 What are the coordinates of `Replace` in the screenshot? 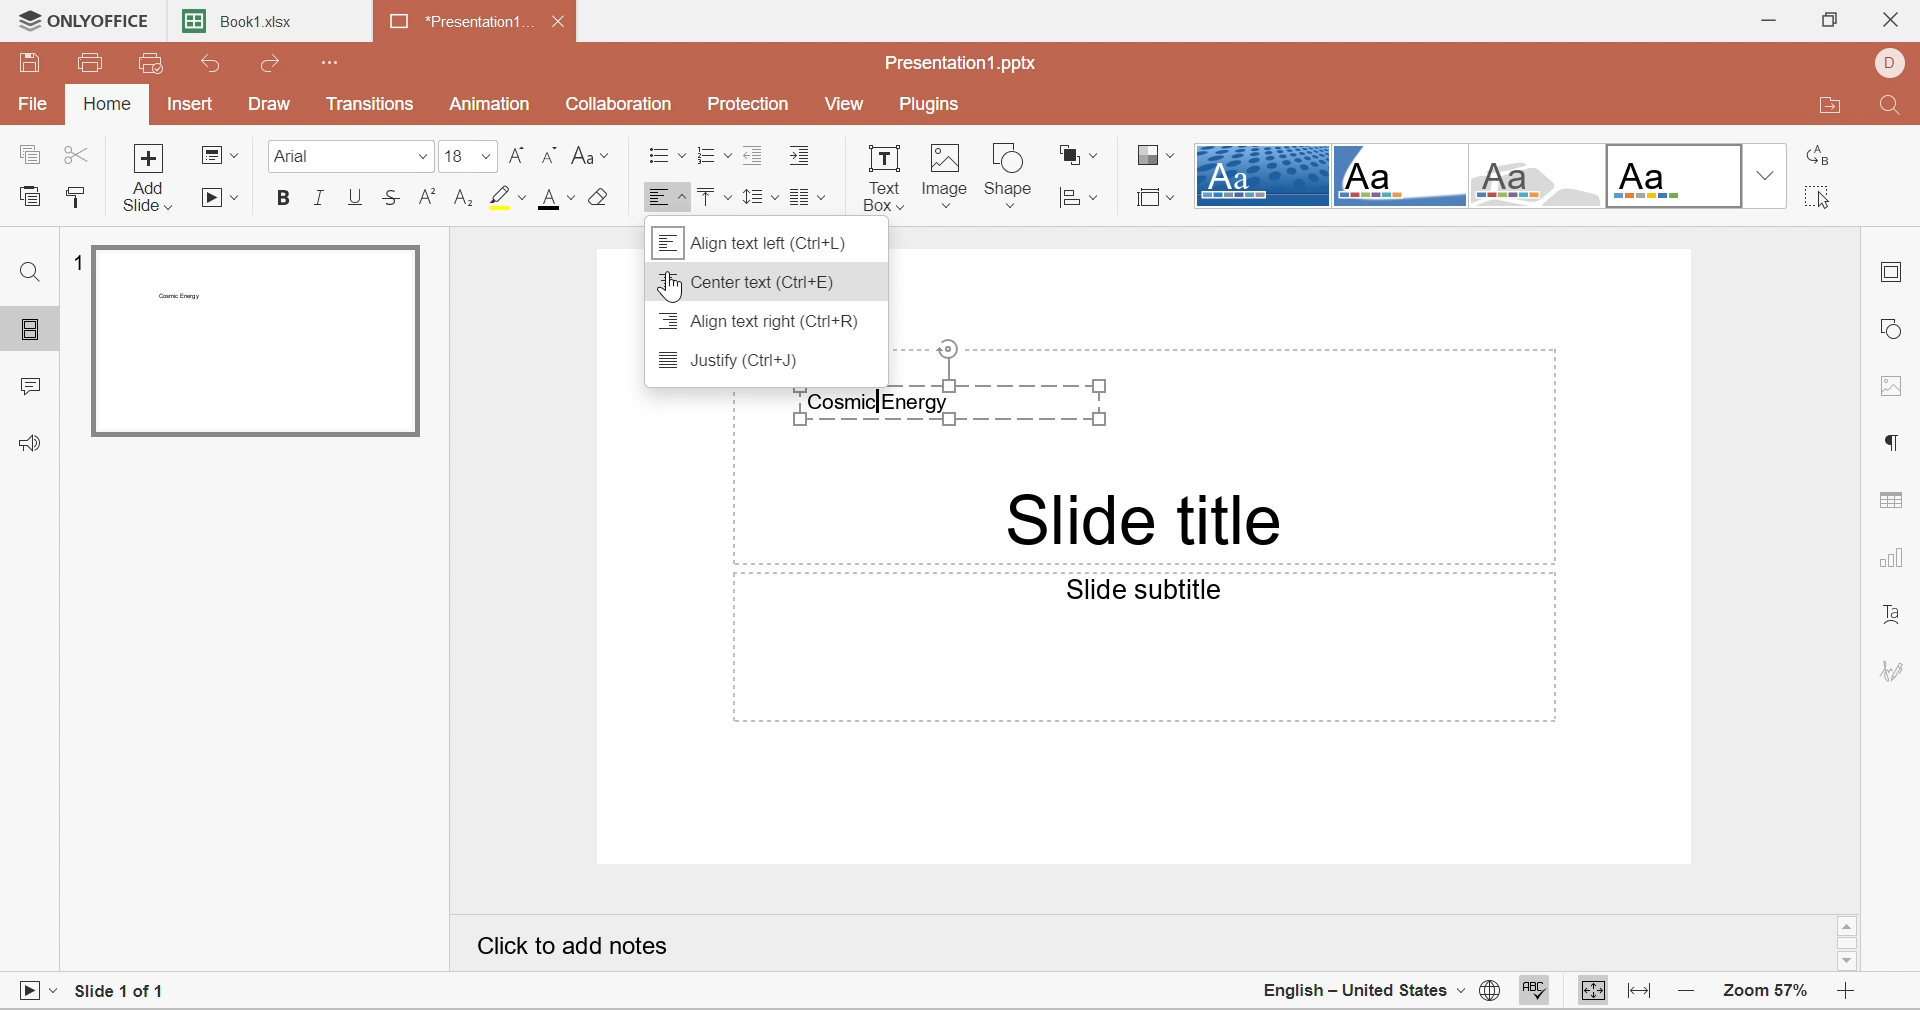 It's located at (1823, 155).